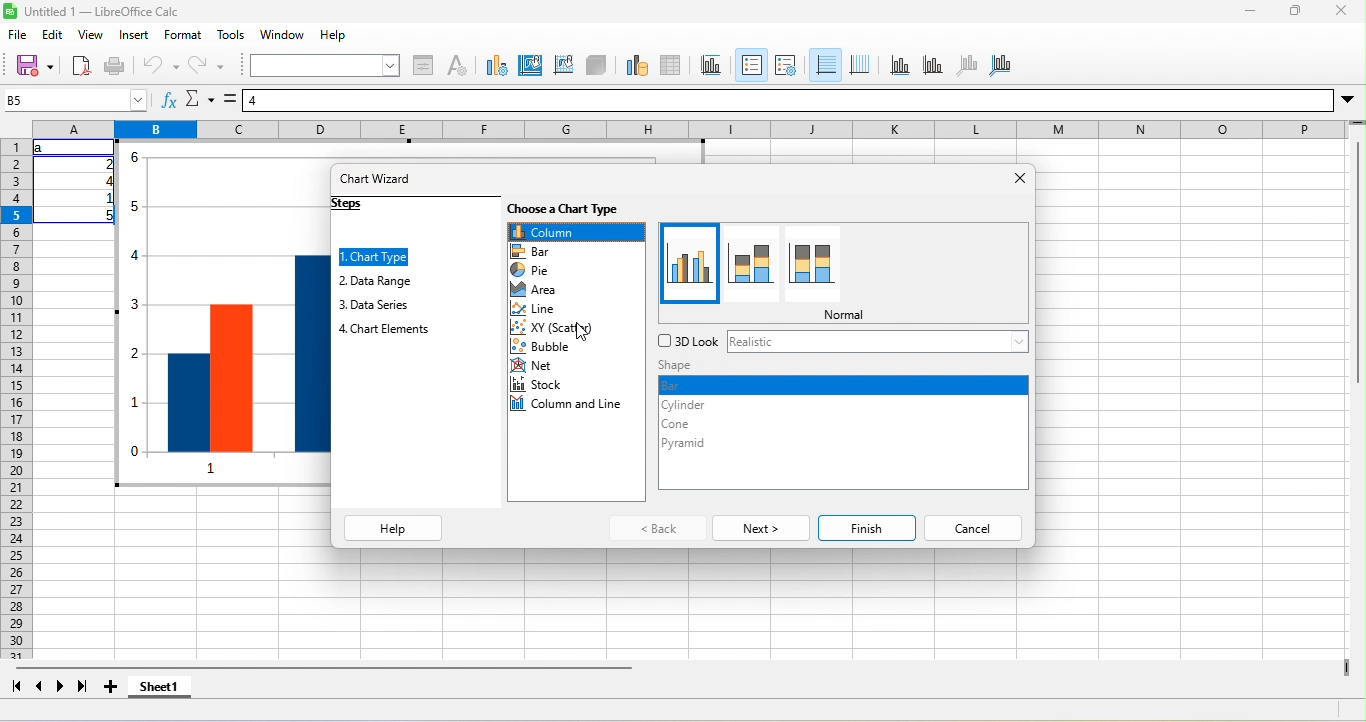 Image resolution: width=1366 pixels, height=722 pixels. I want to click on net, so click(576, 365).